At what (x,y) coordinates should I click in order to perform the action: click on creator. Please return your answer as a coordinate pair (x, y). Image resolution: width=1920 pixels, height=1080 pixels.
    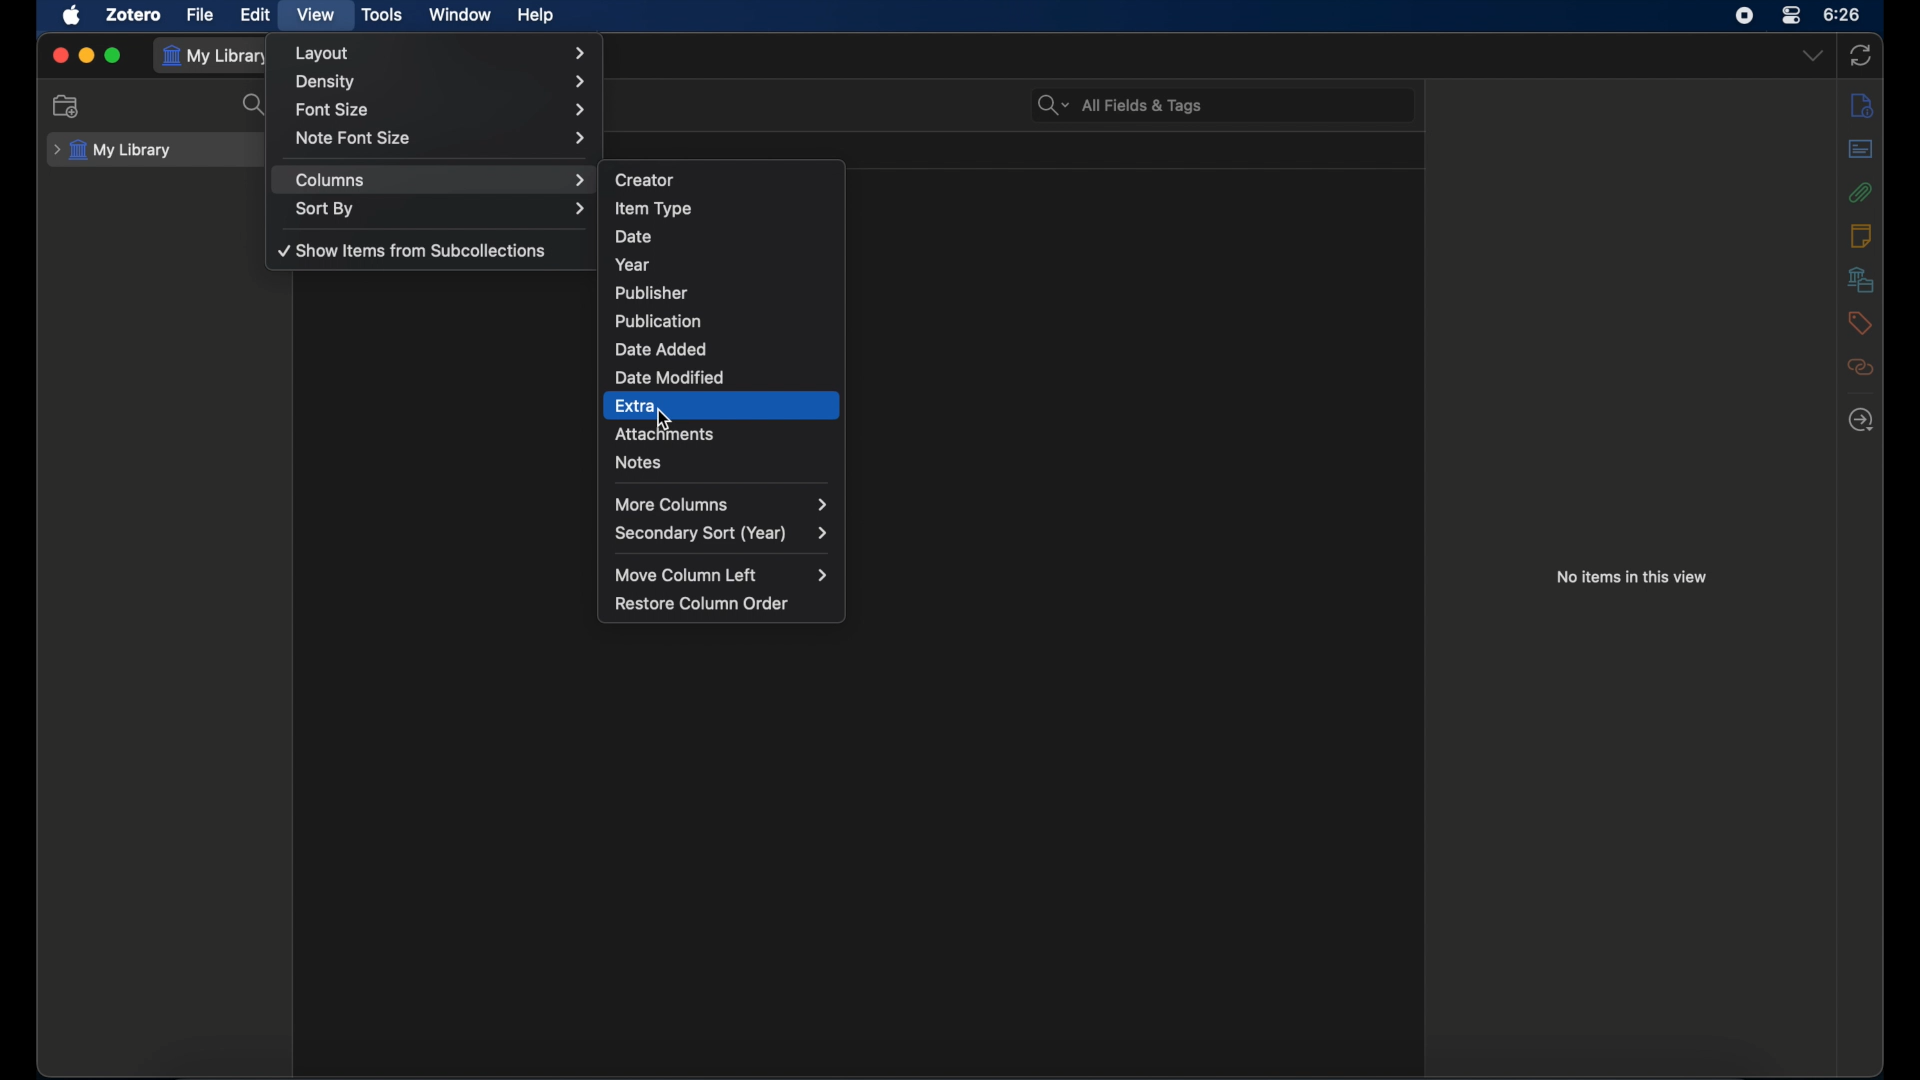
    Looking at the image, I should click on (727, 177).